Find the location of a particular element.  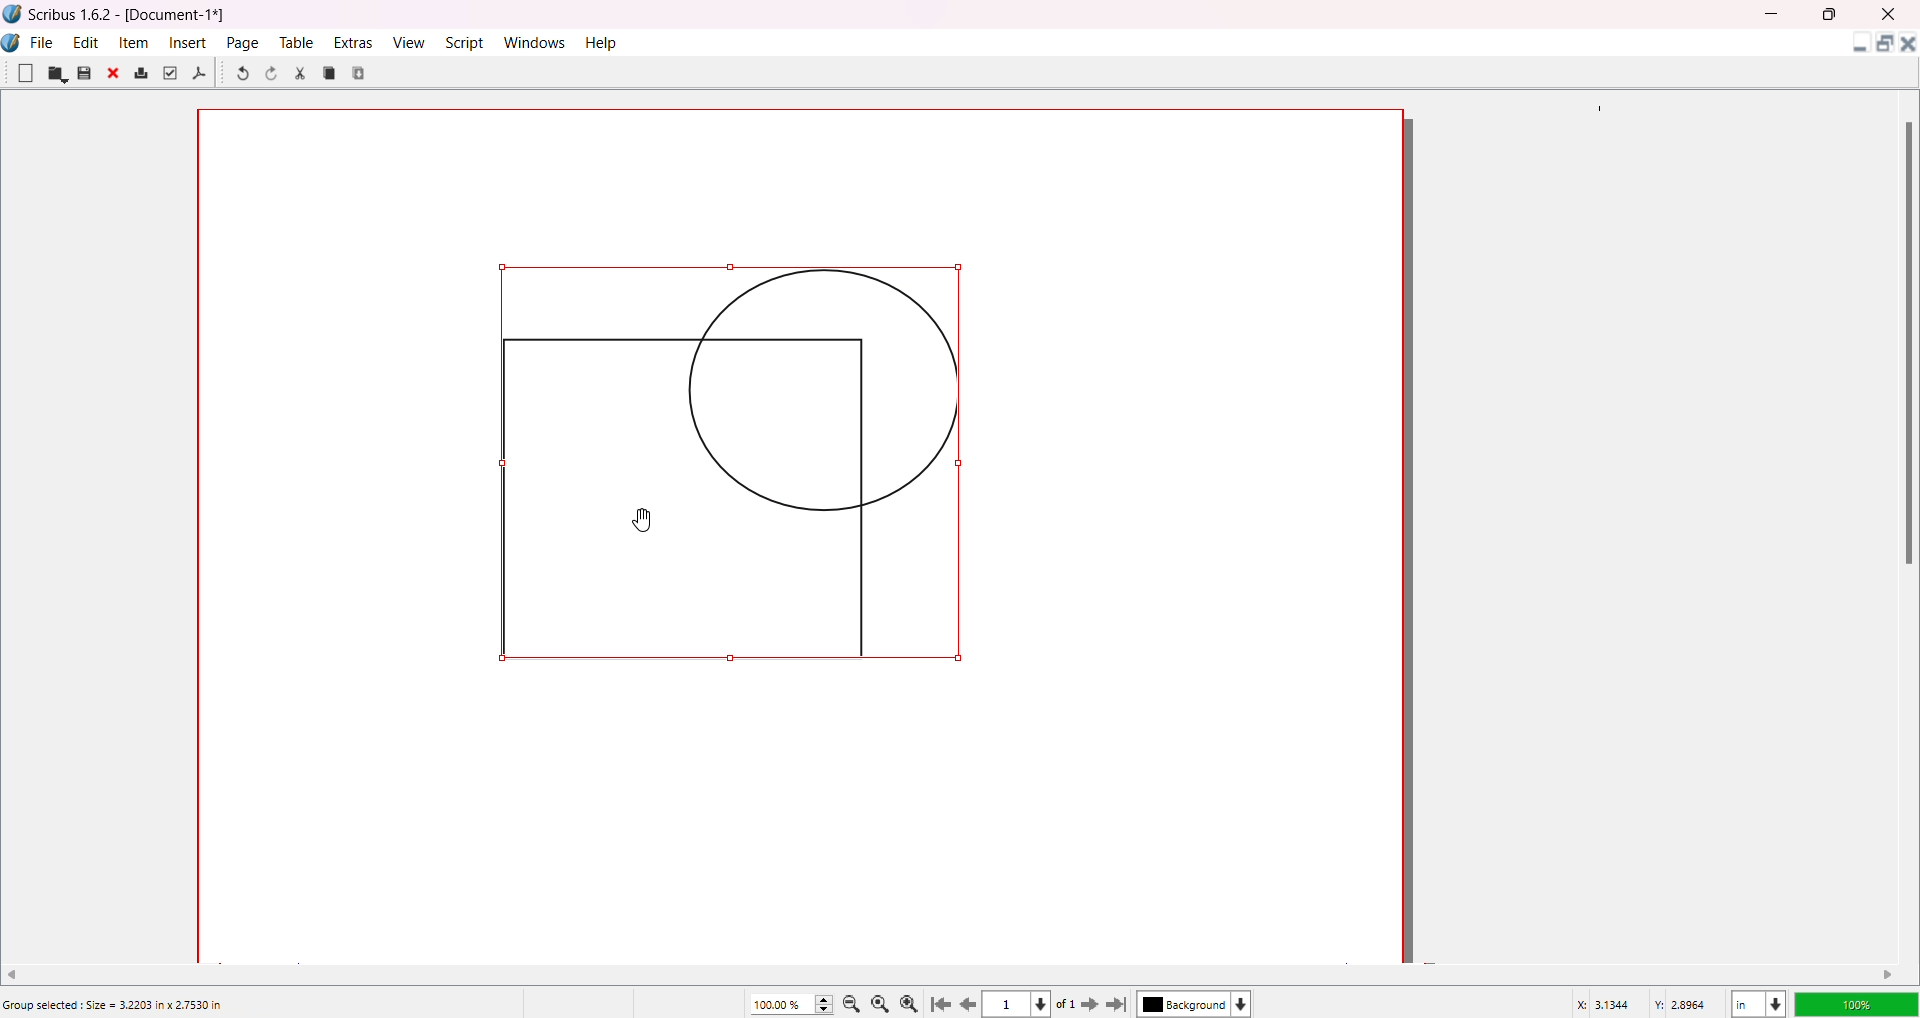

Close Document is located at coordinates (1908, 47).